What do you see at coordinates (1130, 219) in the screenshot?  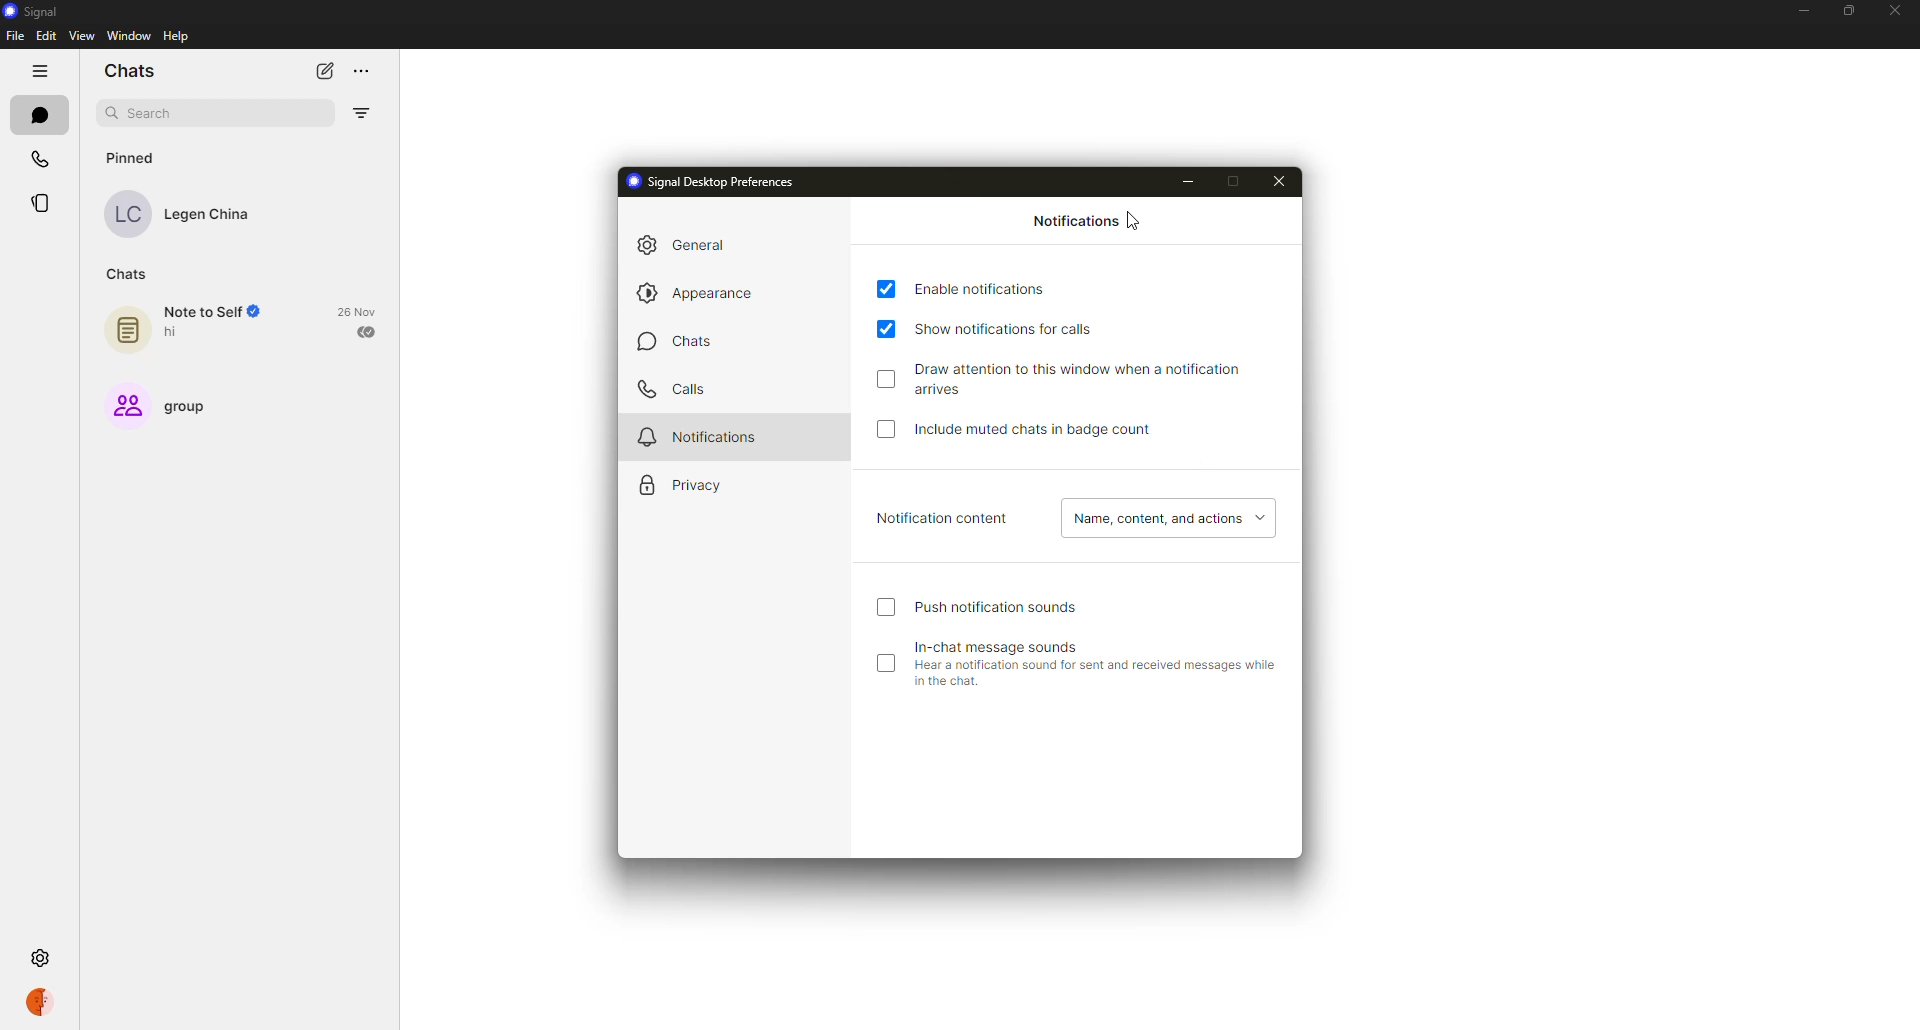 I see `cursor` at bounding box center [1130, 219].